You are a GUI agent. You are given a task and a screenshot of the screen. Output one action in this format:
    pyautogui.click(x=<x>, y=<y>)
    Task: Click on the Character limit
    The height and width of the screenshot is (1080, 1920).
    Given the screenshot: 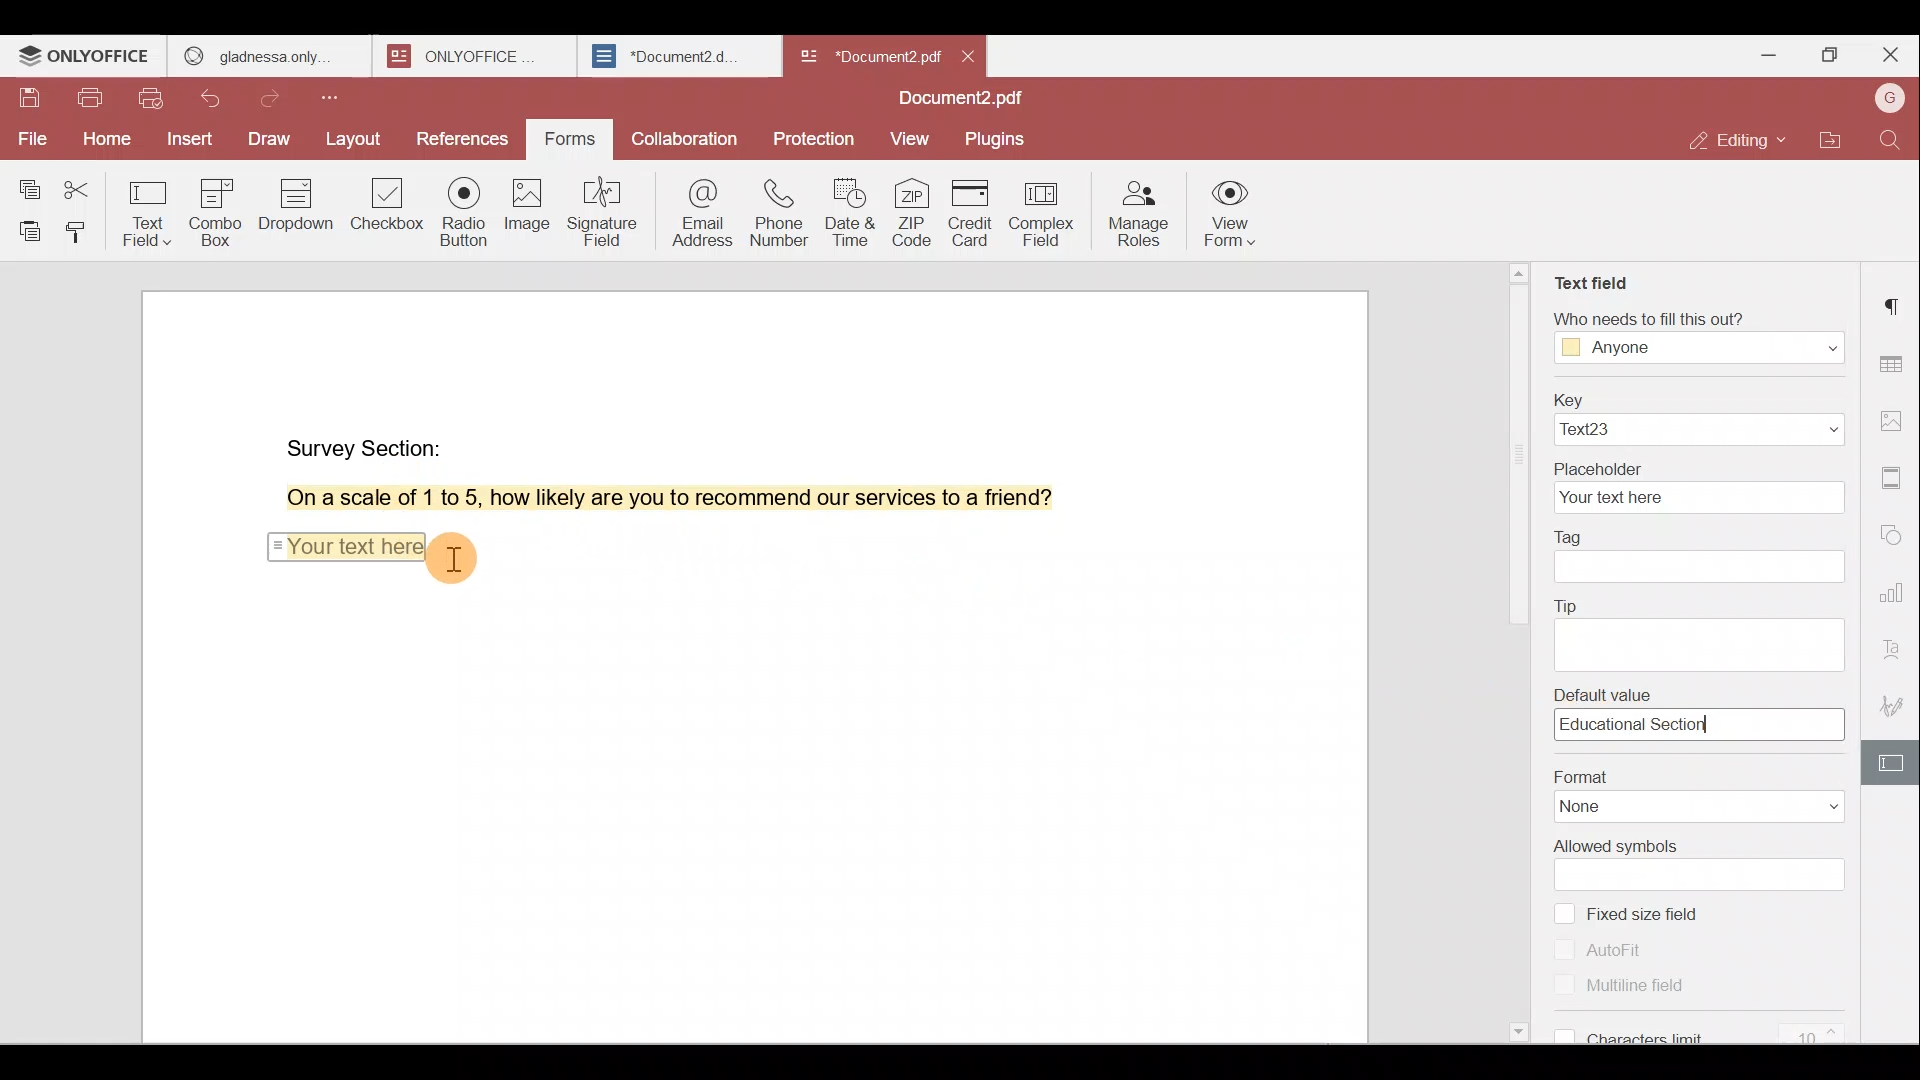 What is the action you would take?
    pyautogui.click(x=1712, y=1025)
    